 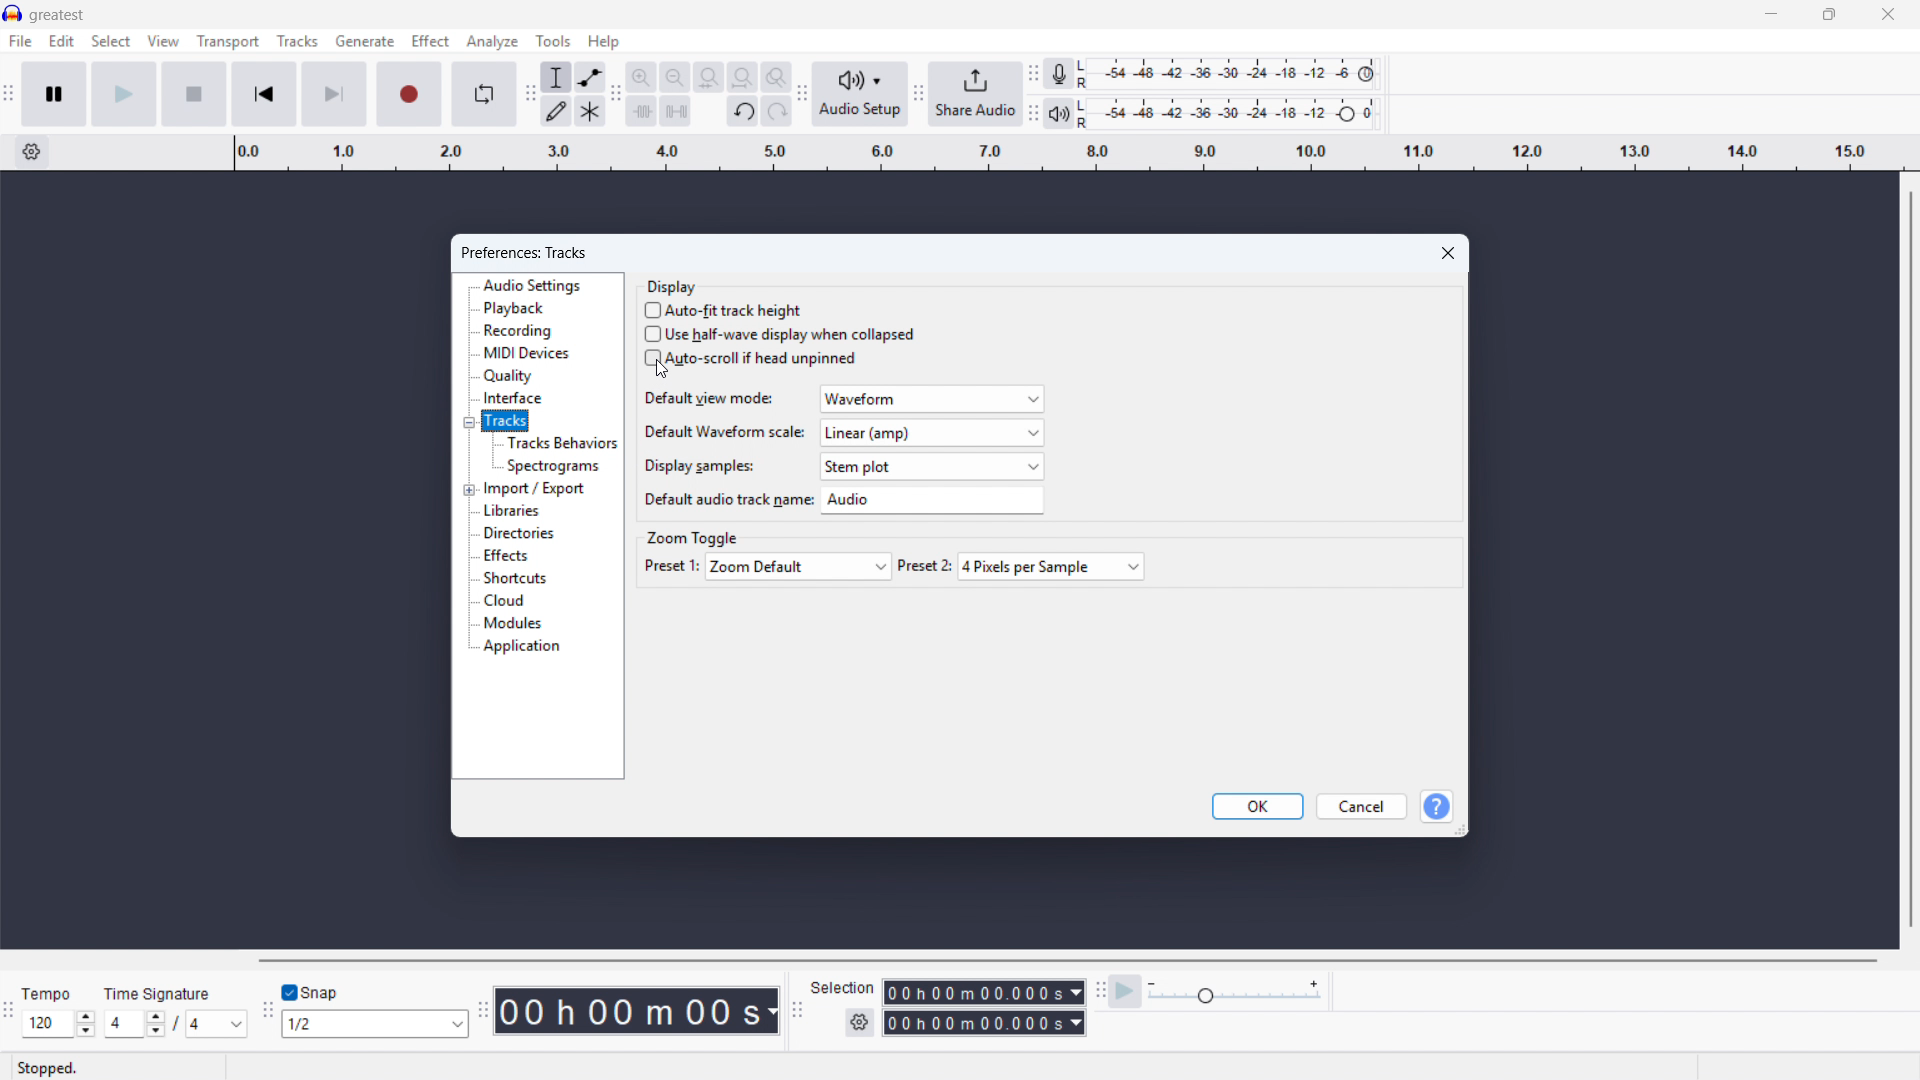 What do you see at coordinates (591, 77) in the screenshot?
I see `Envelope tool ` at bounding box center [591, 77].